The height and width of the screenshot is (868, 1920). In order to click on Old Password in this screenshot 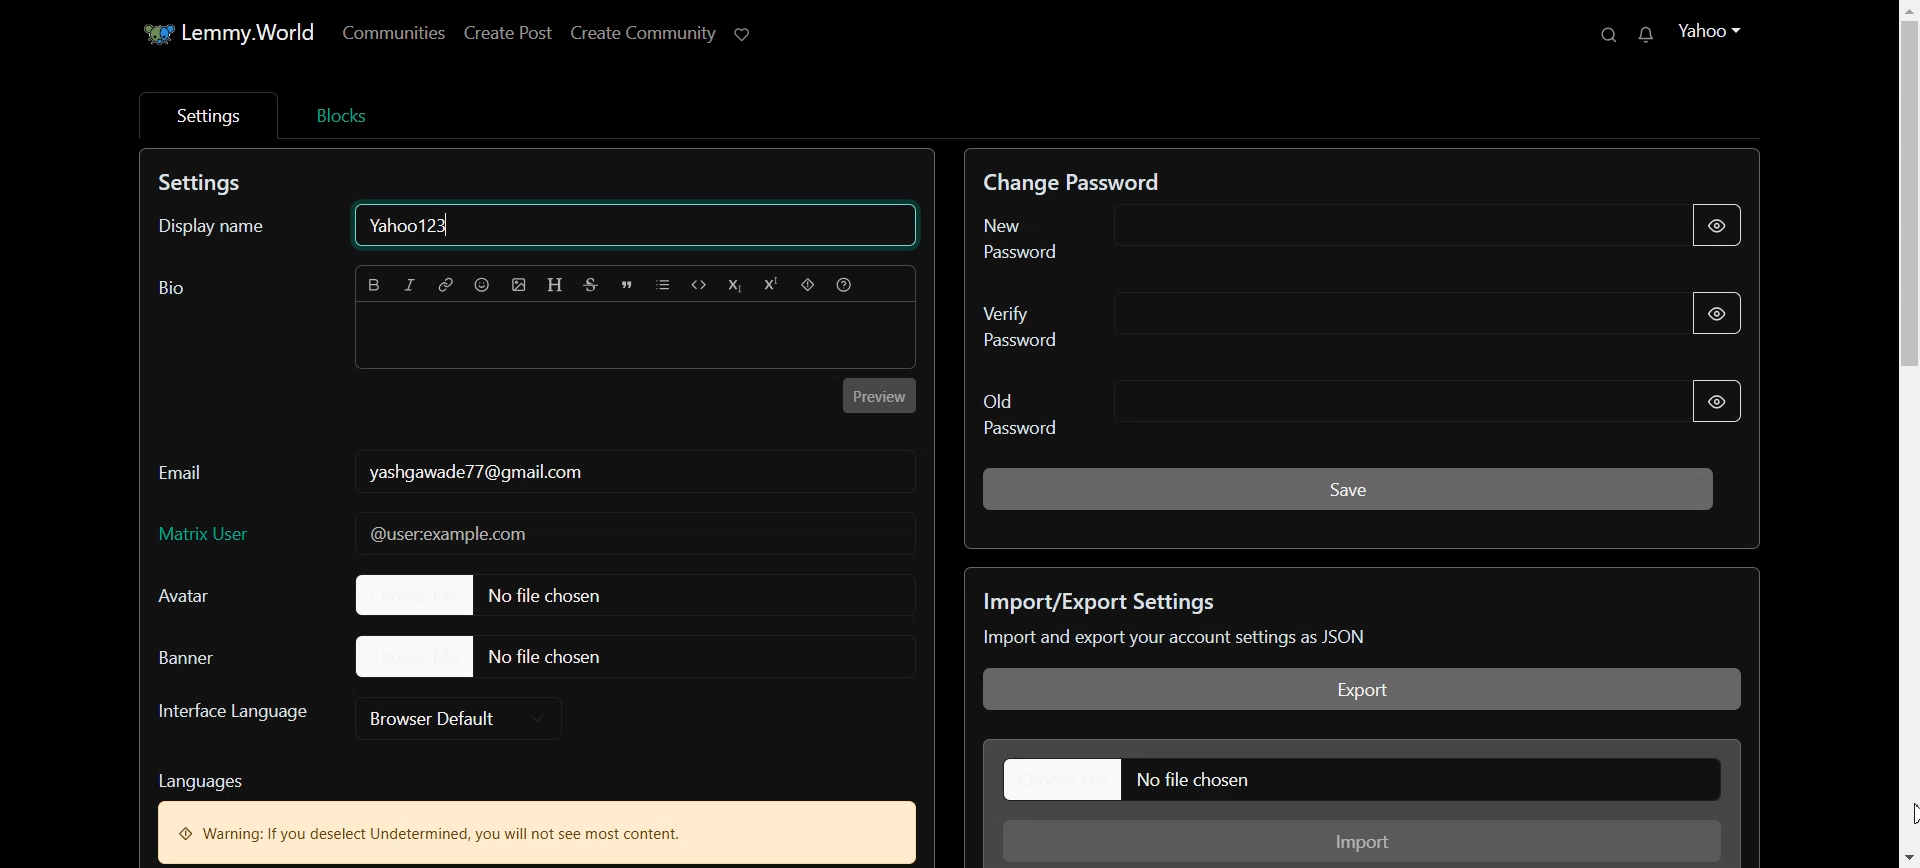, I will do `click(1293, 411)`.